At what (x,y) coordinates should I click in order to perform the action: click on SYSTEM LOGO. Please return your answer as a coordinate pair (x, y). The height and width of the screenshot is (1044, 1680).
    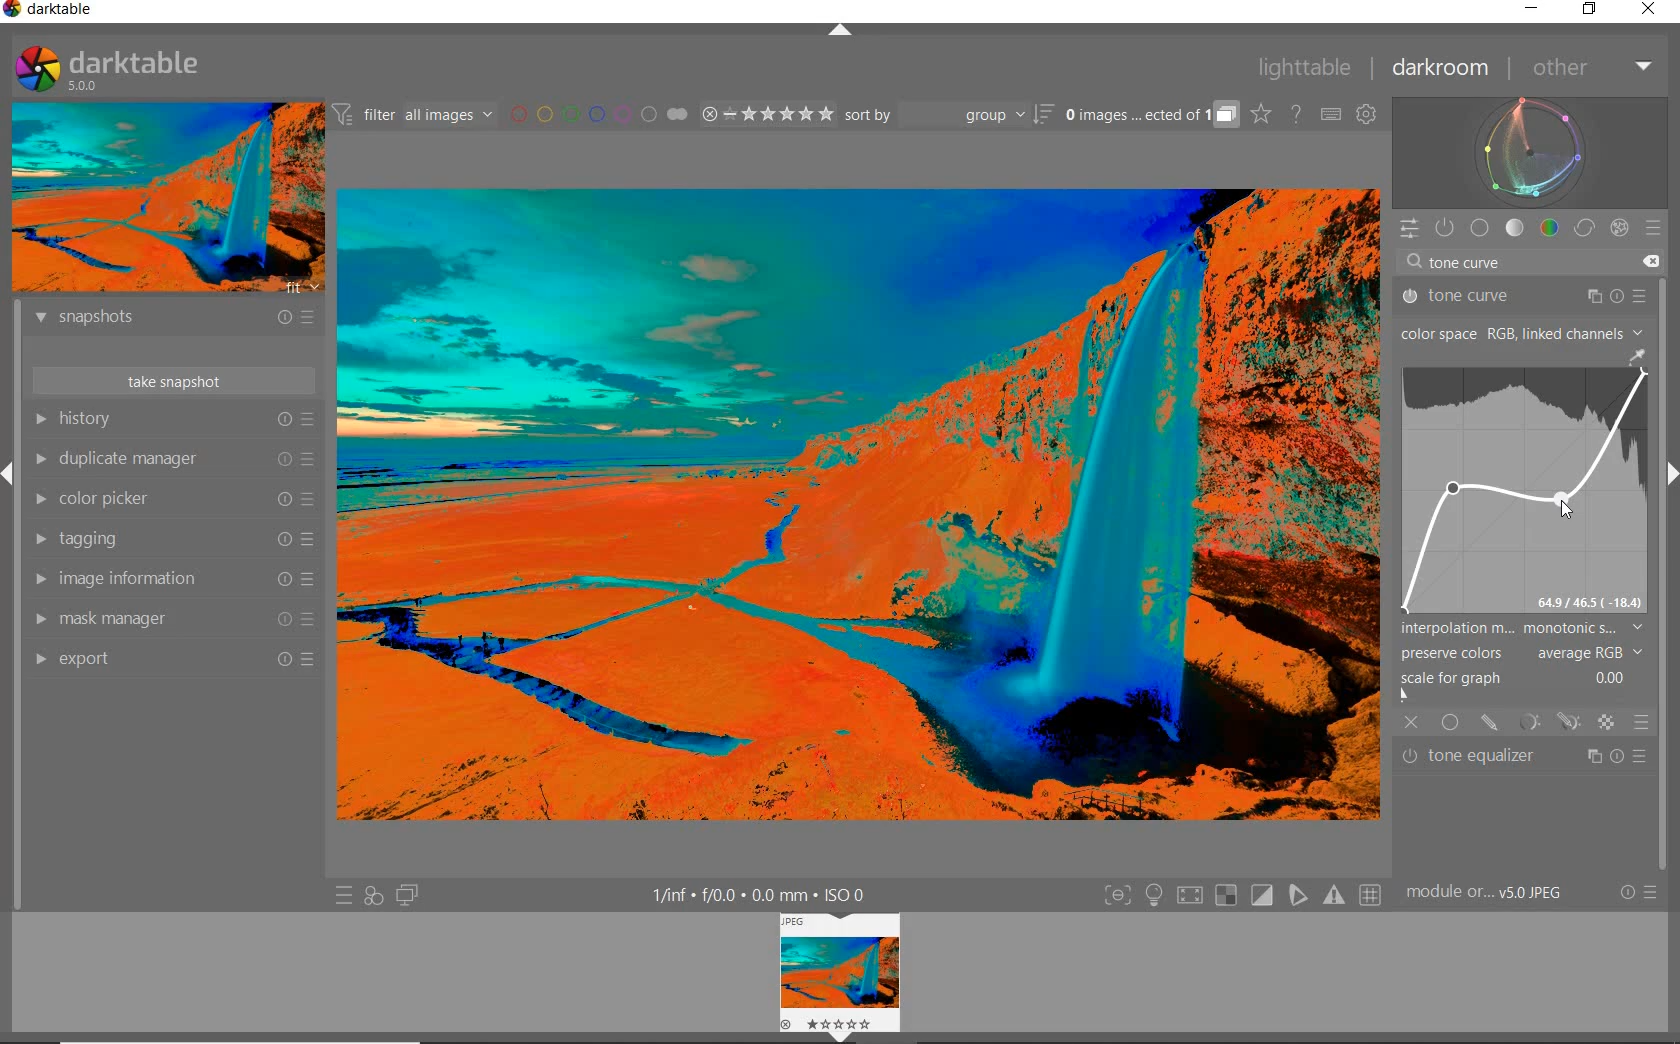
    Looking at the image, I should click on (108, 69).